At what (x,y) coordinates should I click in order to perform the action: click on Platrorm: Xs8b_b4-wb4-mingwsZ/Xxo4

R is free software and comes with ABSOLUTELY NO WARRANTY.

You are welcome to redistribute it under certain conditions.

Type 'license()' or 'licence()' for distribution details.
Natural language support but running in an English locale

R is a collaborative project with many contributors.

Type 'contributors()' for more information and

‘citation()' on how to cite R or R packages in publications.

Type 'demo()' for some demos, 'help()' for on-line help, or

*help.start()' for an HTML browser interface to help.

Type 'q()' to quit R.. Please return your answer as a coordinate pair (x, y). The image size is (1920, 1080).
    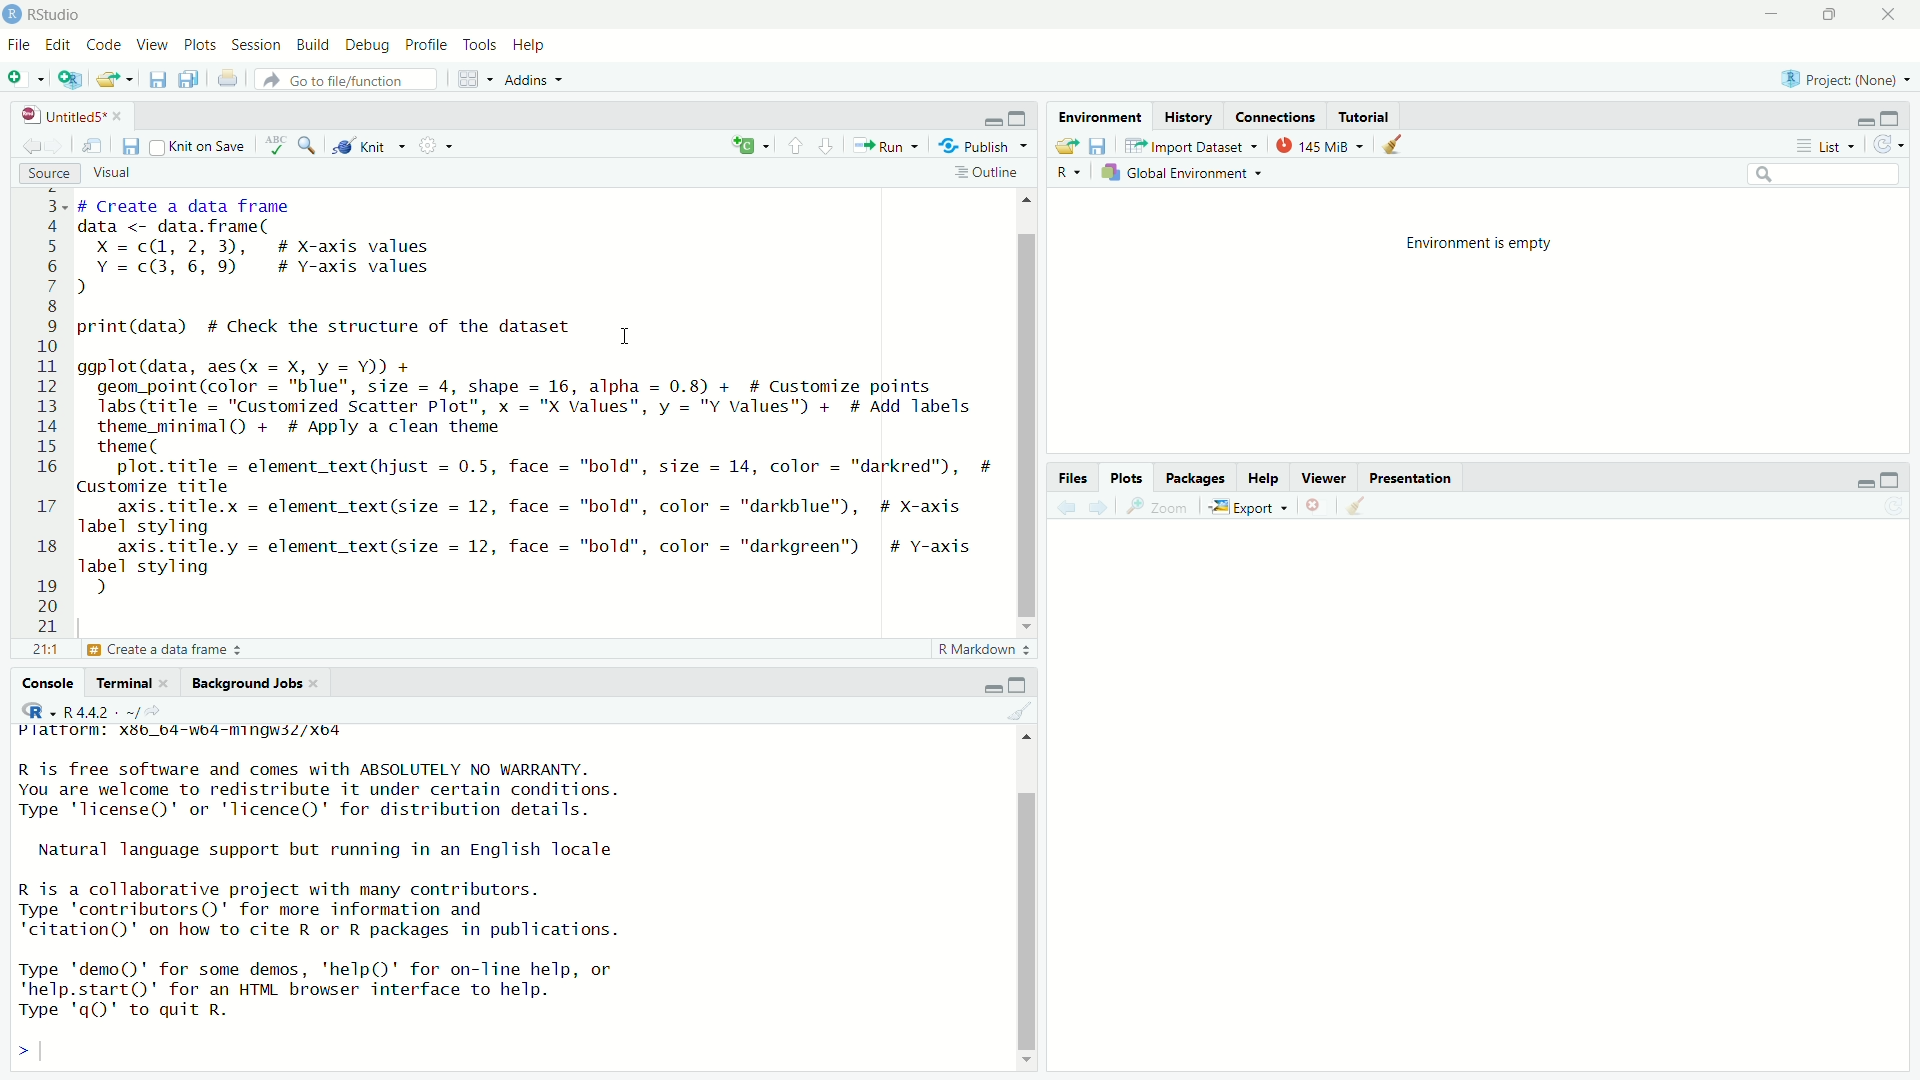
    Looking at the image, I should click on (337, 869).